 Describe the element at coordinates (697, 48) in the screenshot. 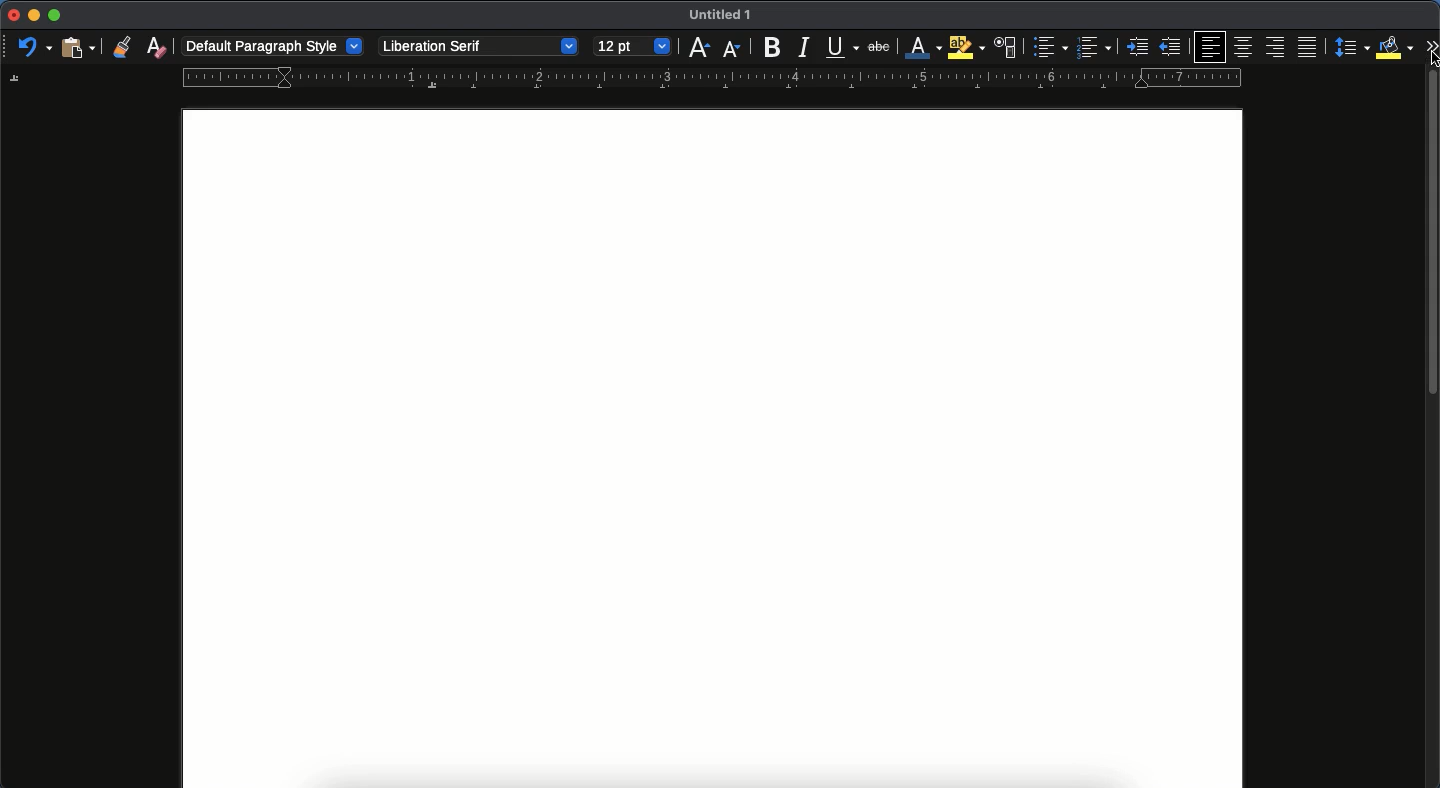

I see `increase size` at that location.